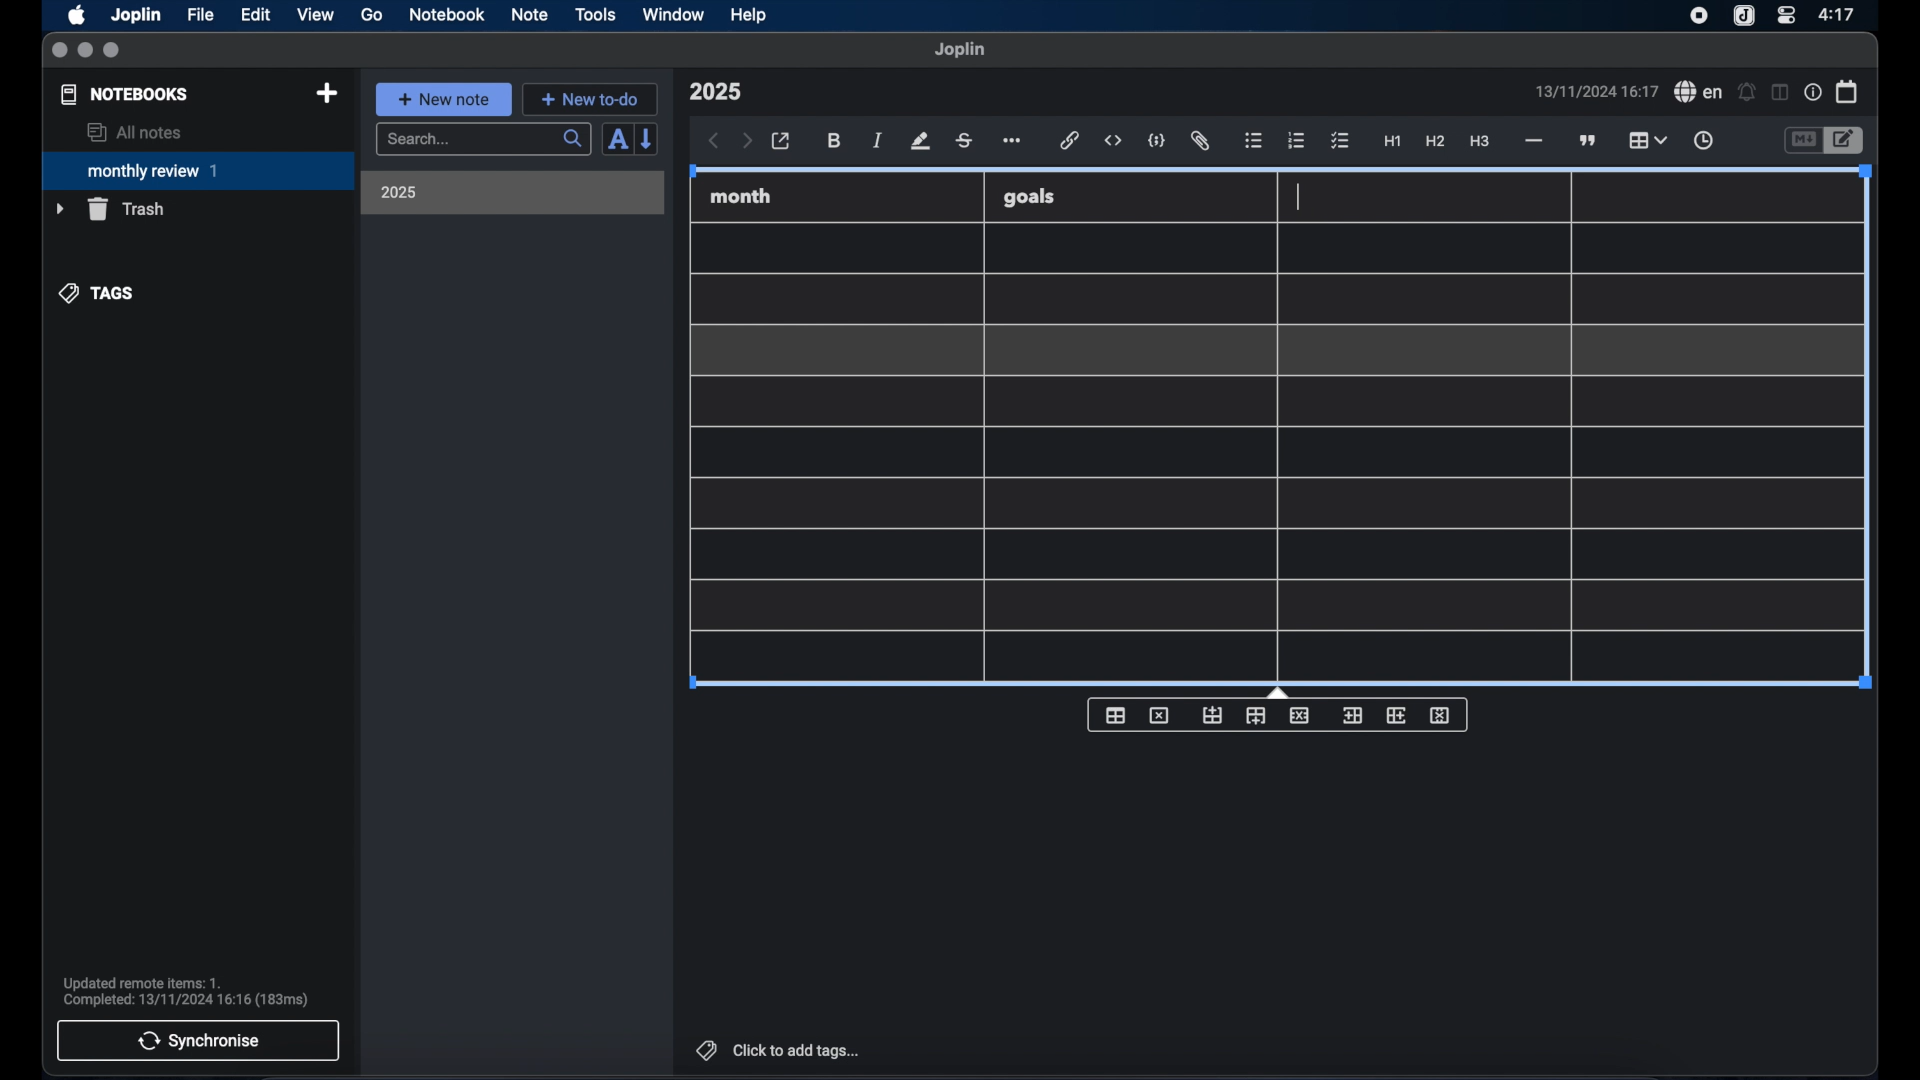  Describe the element at coordinates (960, 49) in the screenshot. I see `joplin` at that location.